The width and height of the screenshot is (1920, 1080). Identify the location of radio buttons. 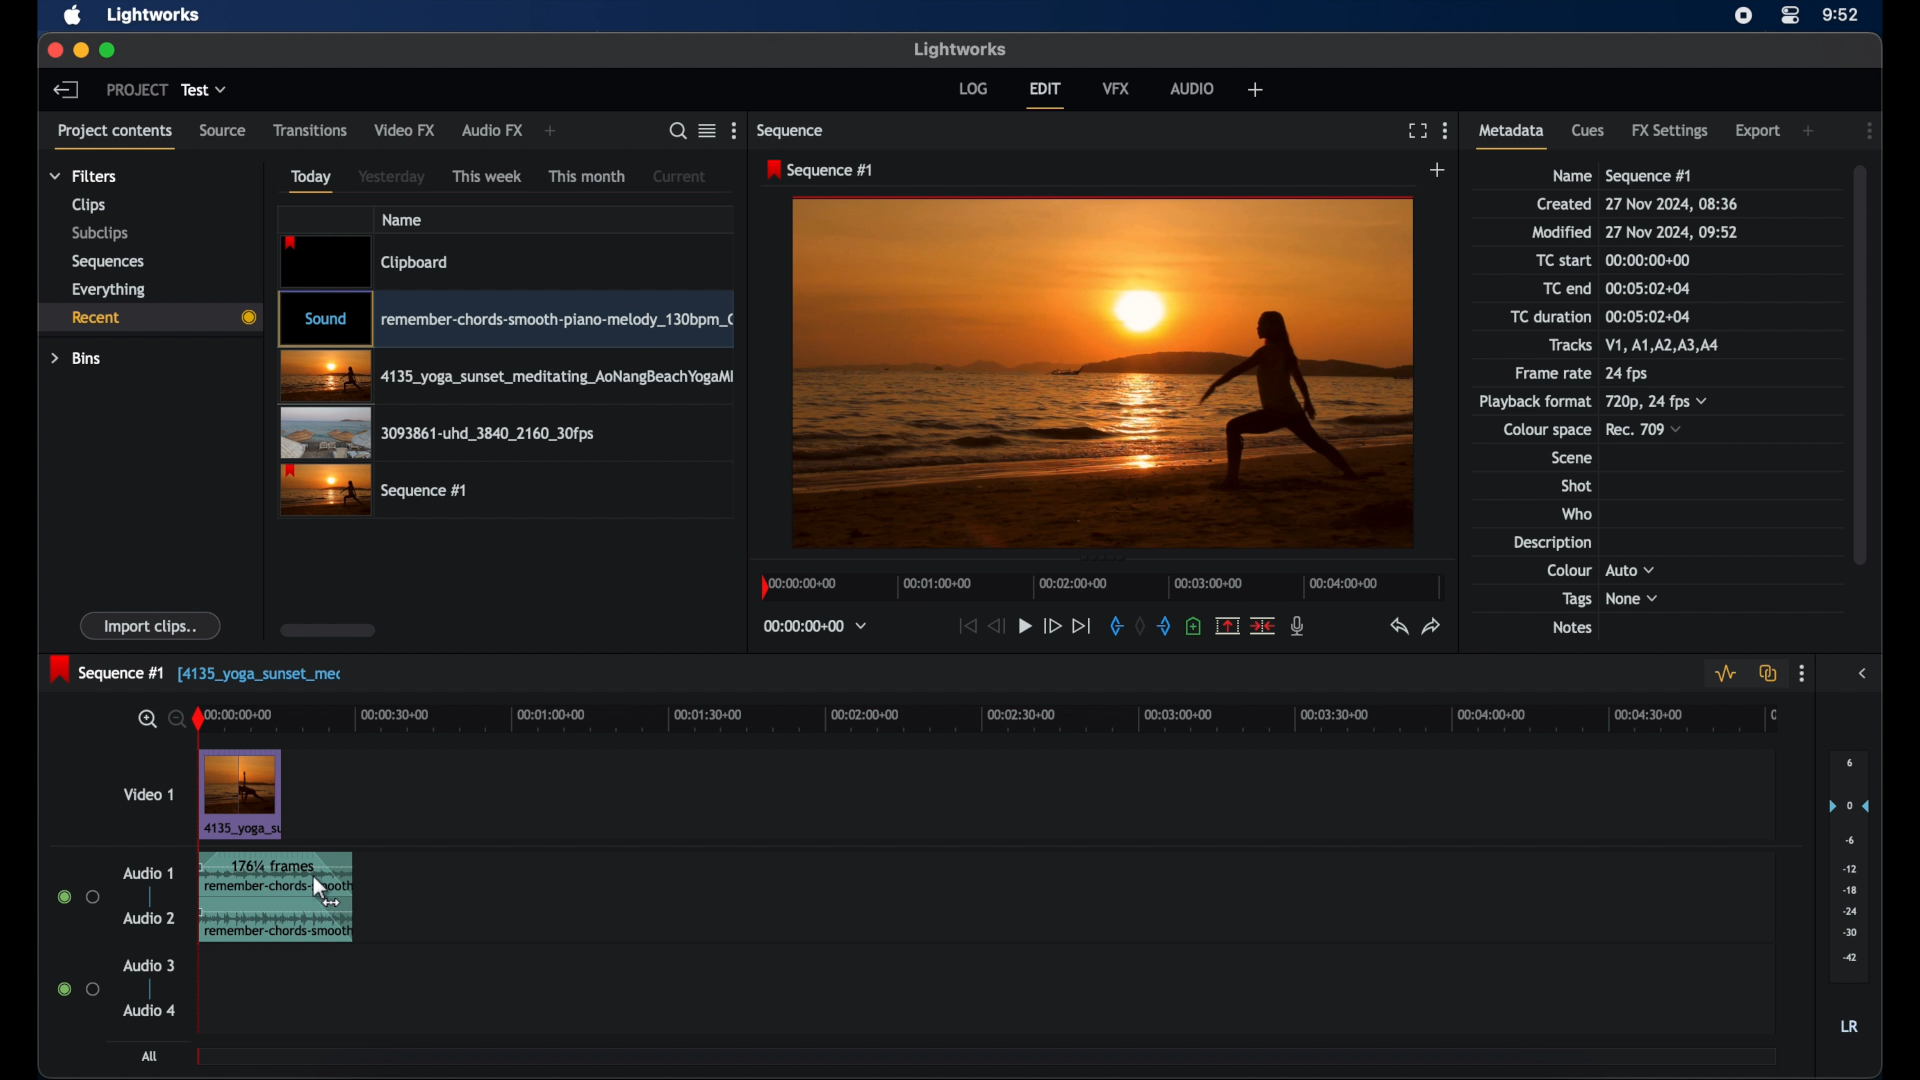
(78, 896).